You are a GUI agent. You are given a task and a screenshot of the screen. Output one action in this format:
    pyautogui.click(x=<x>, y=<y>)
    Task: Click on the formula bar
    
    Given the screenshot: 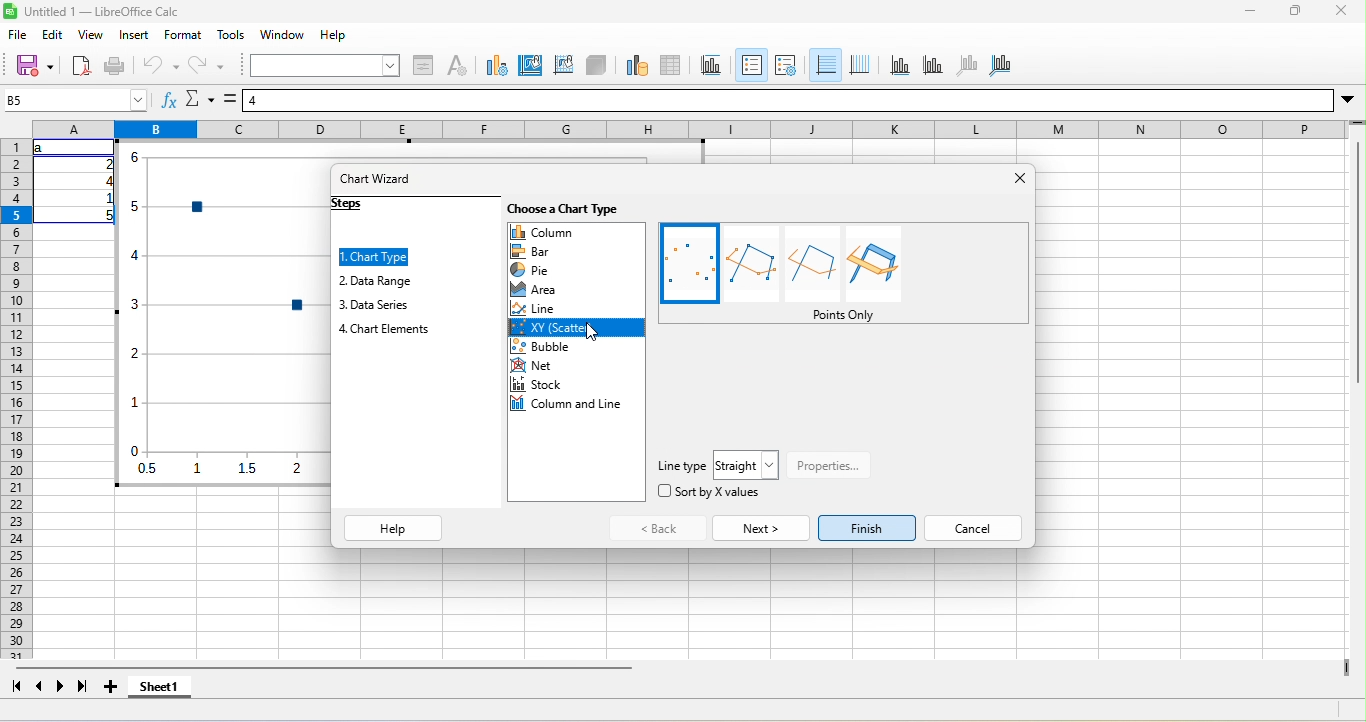 What is the action you would take?
    pyautogui.click(x=788, y=100)
    